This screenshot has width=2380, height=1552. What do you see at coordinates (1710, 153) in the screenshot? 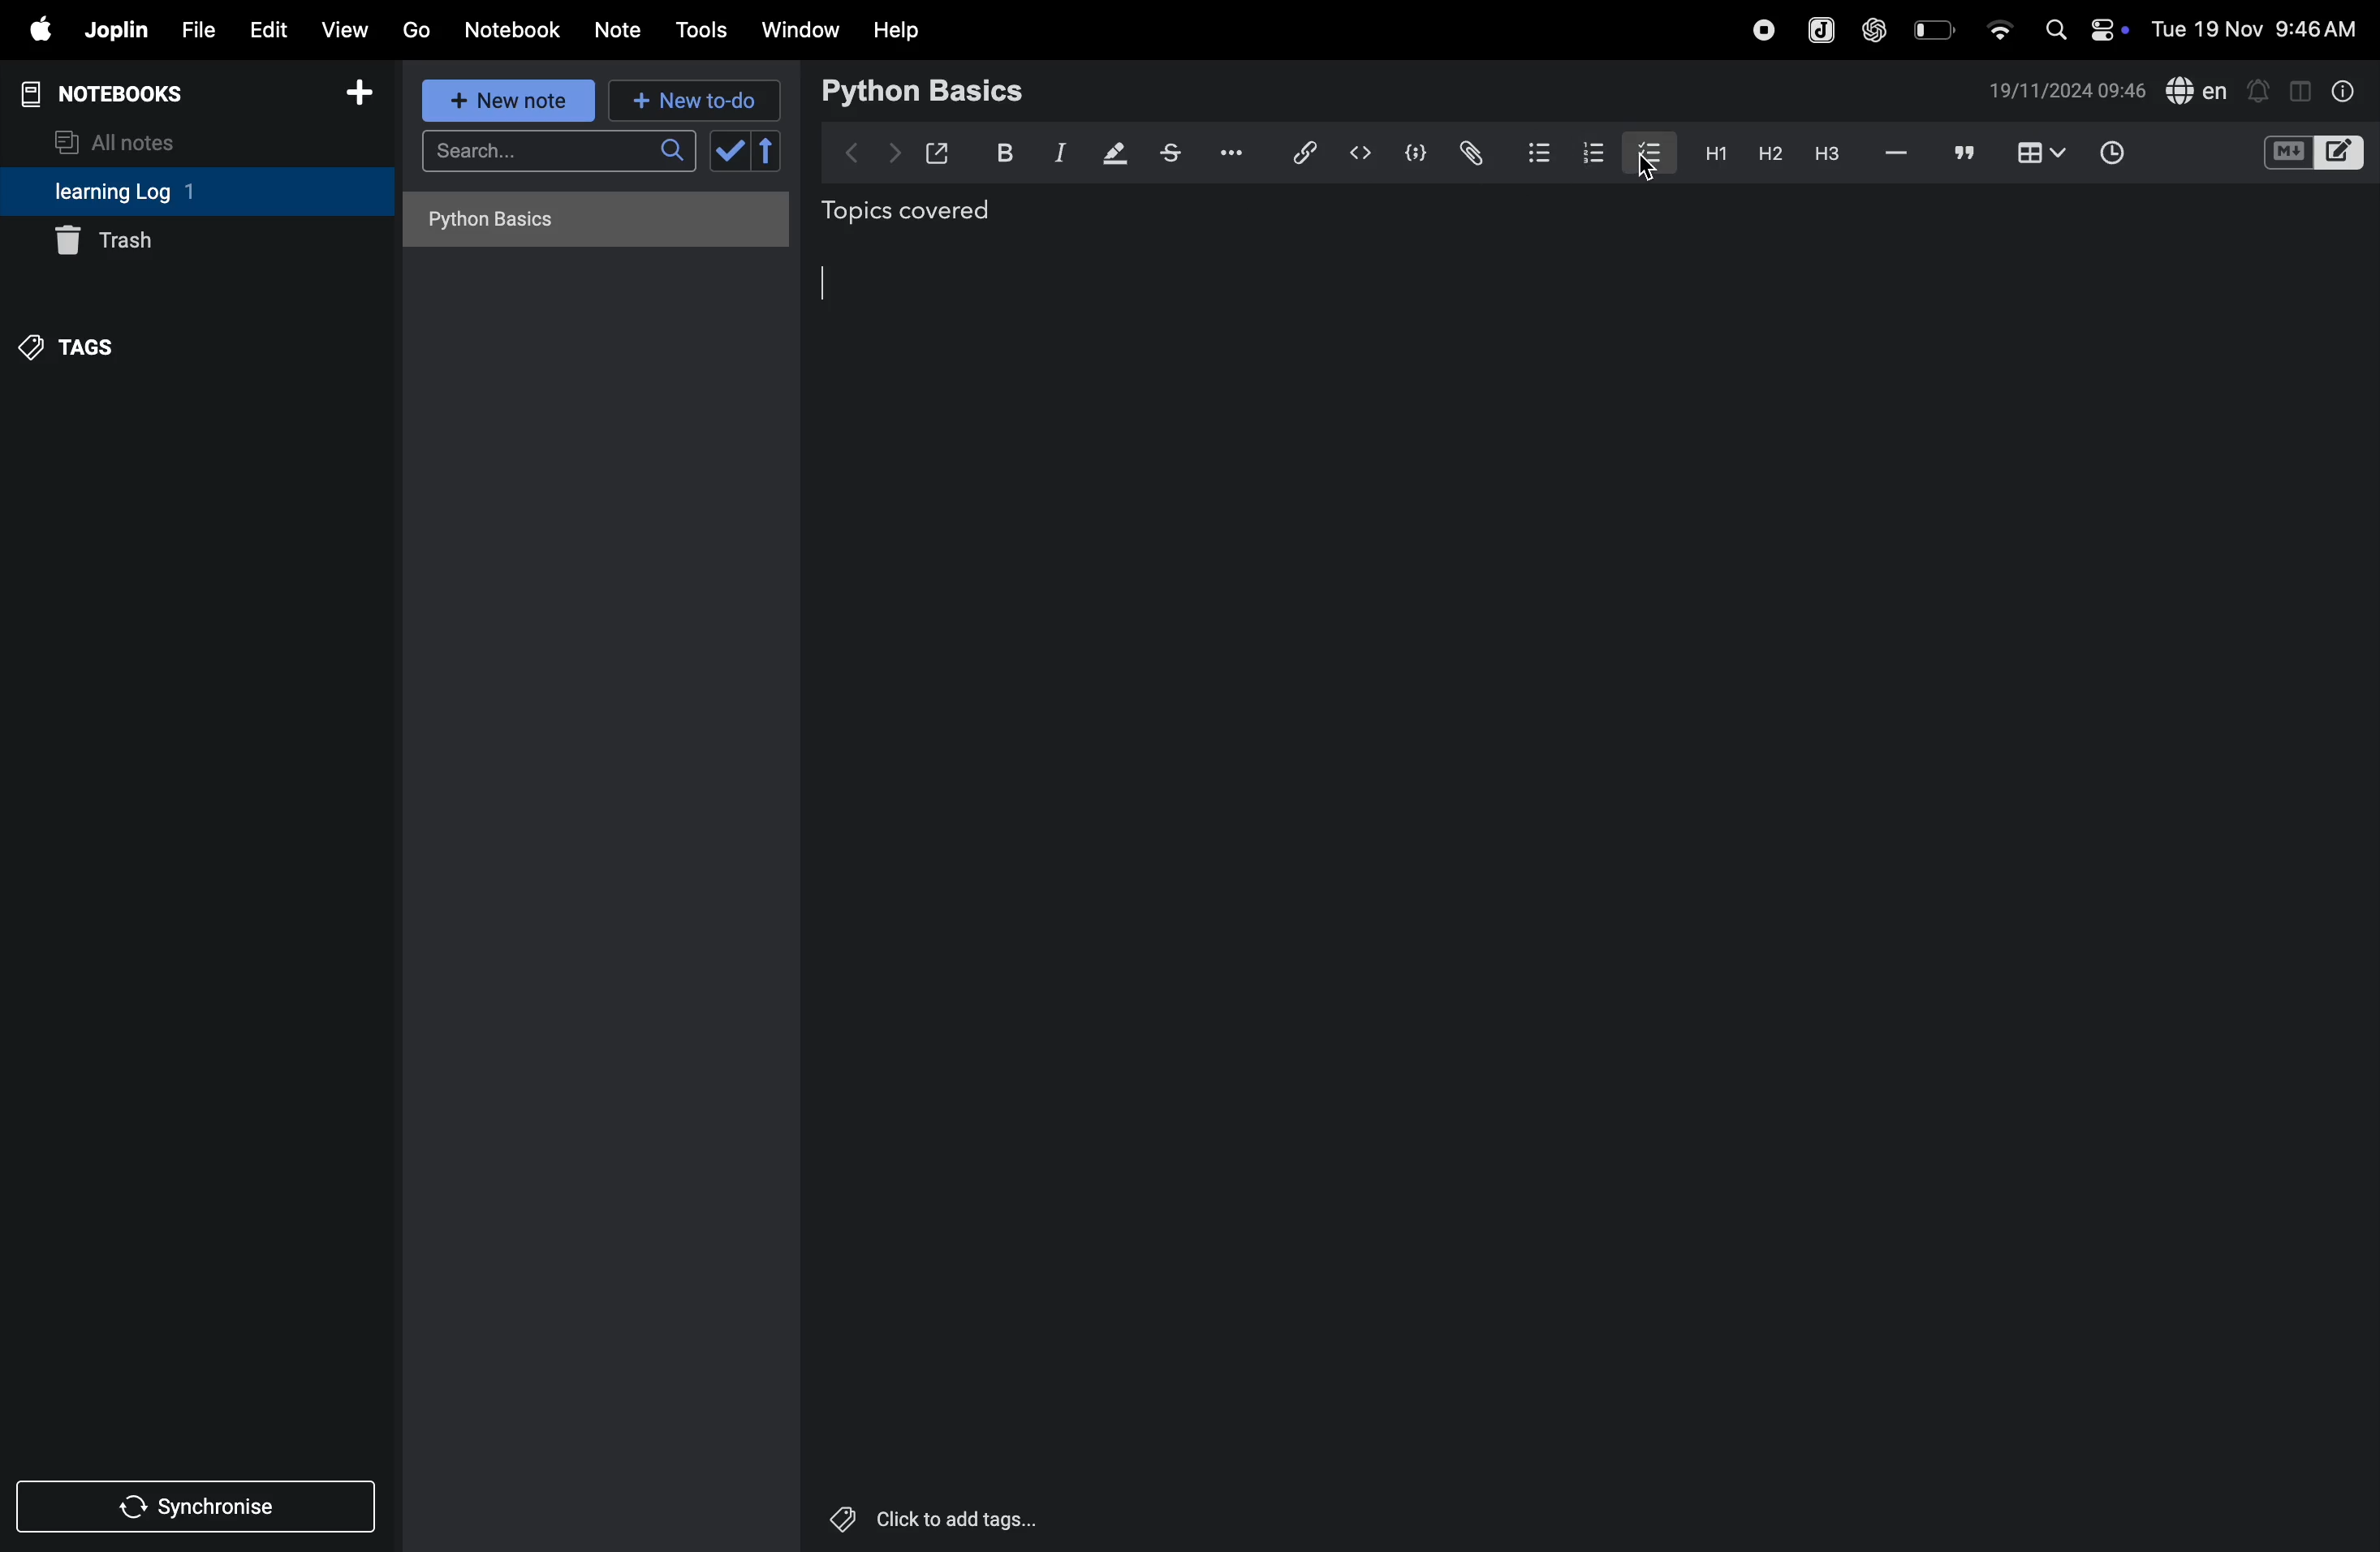
I see `h1` at bounding box center [1710, 153].